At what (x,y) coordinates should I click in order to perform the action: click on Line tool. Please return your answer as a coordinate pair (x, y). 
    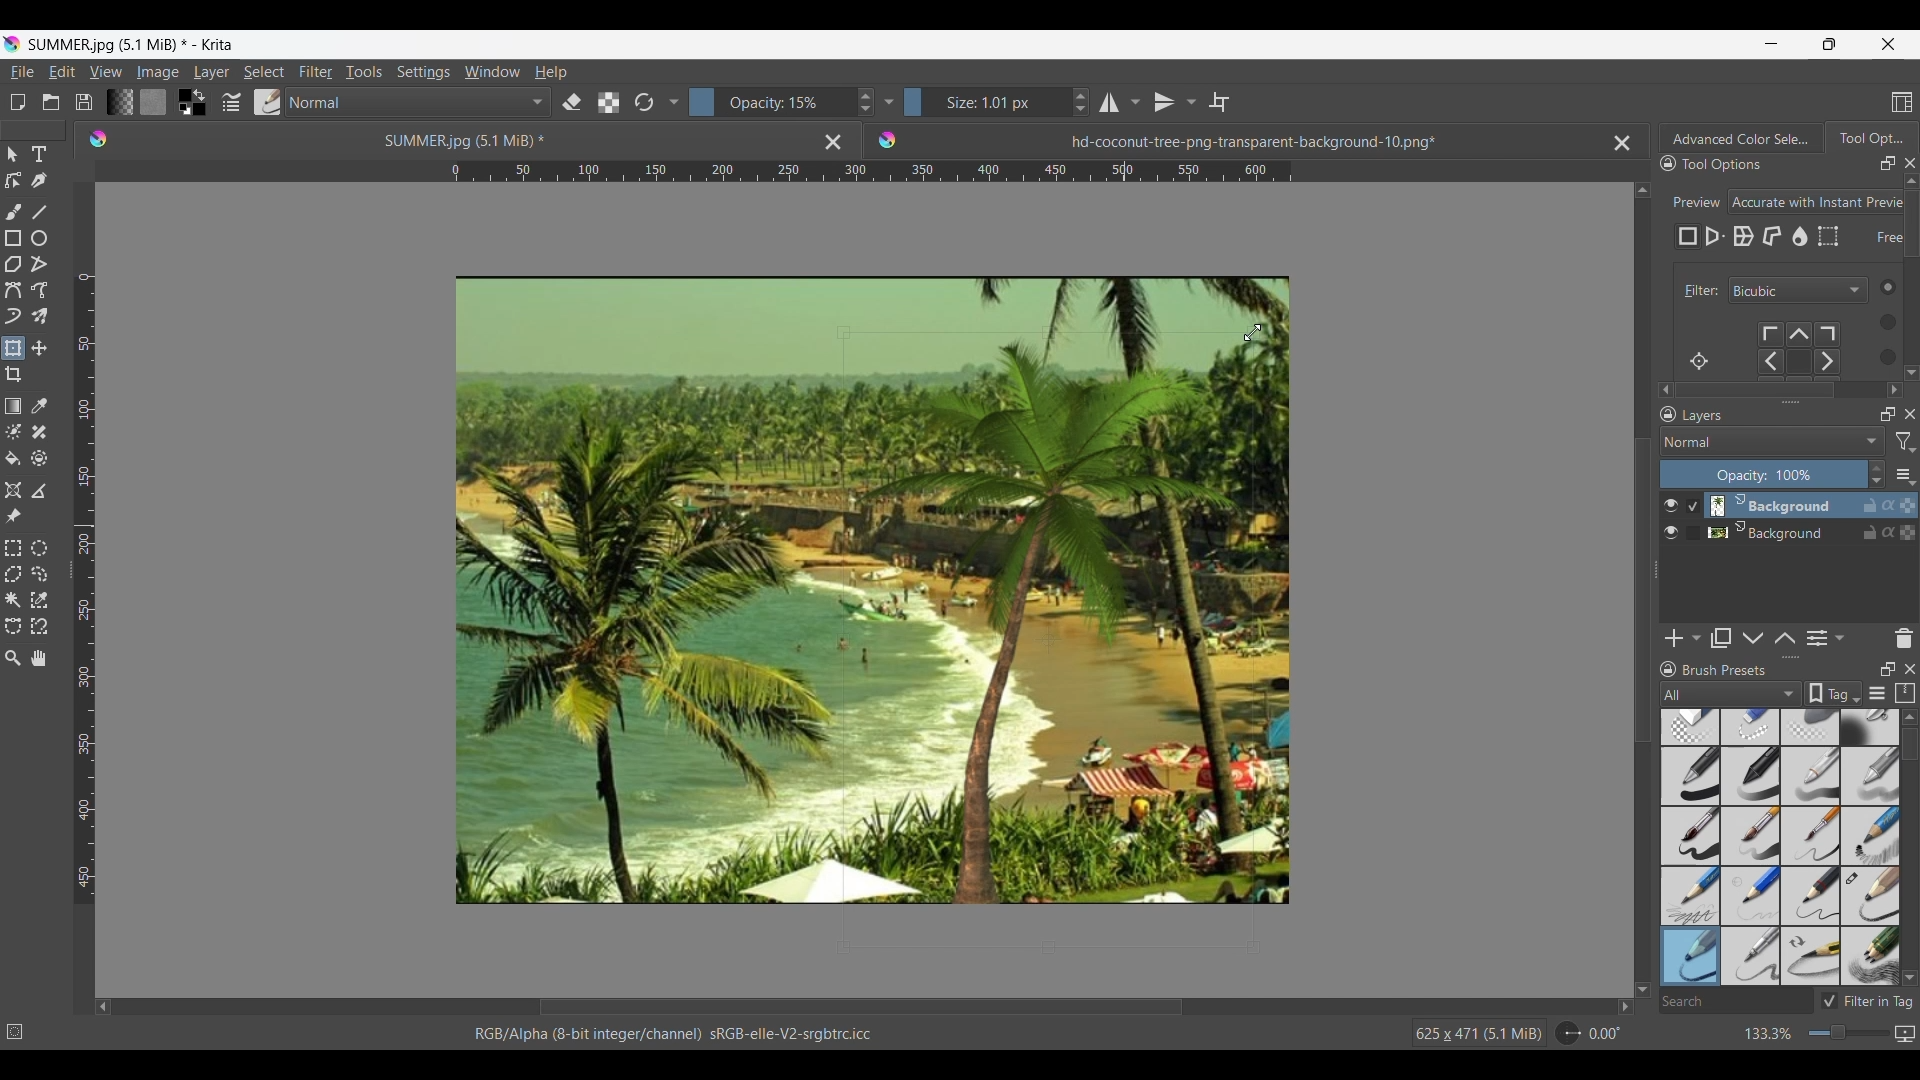
    Looking at the image, I should click on (38, 212).